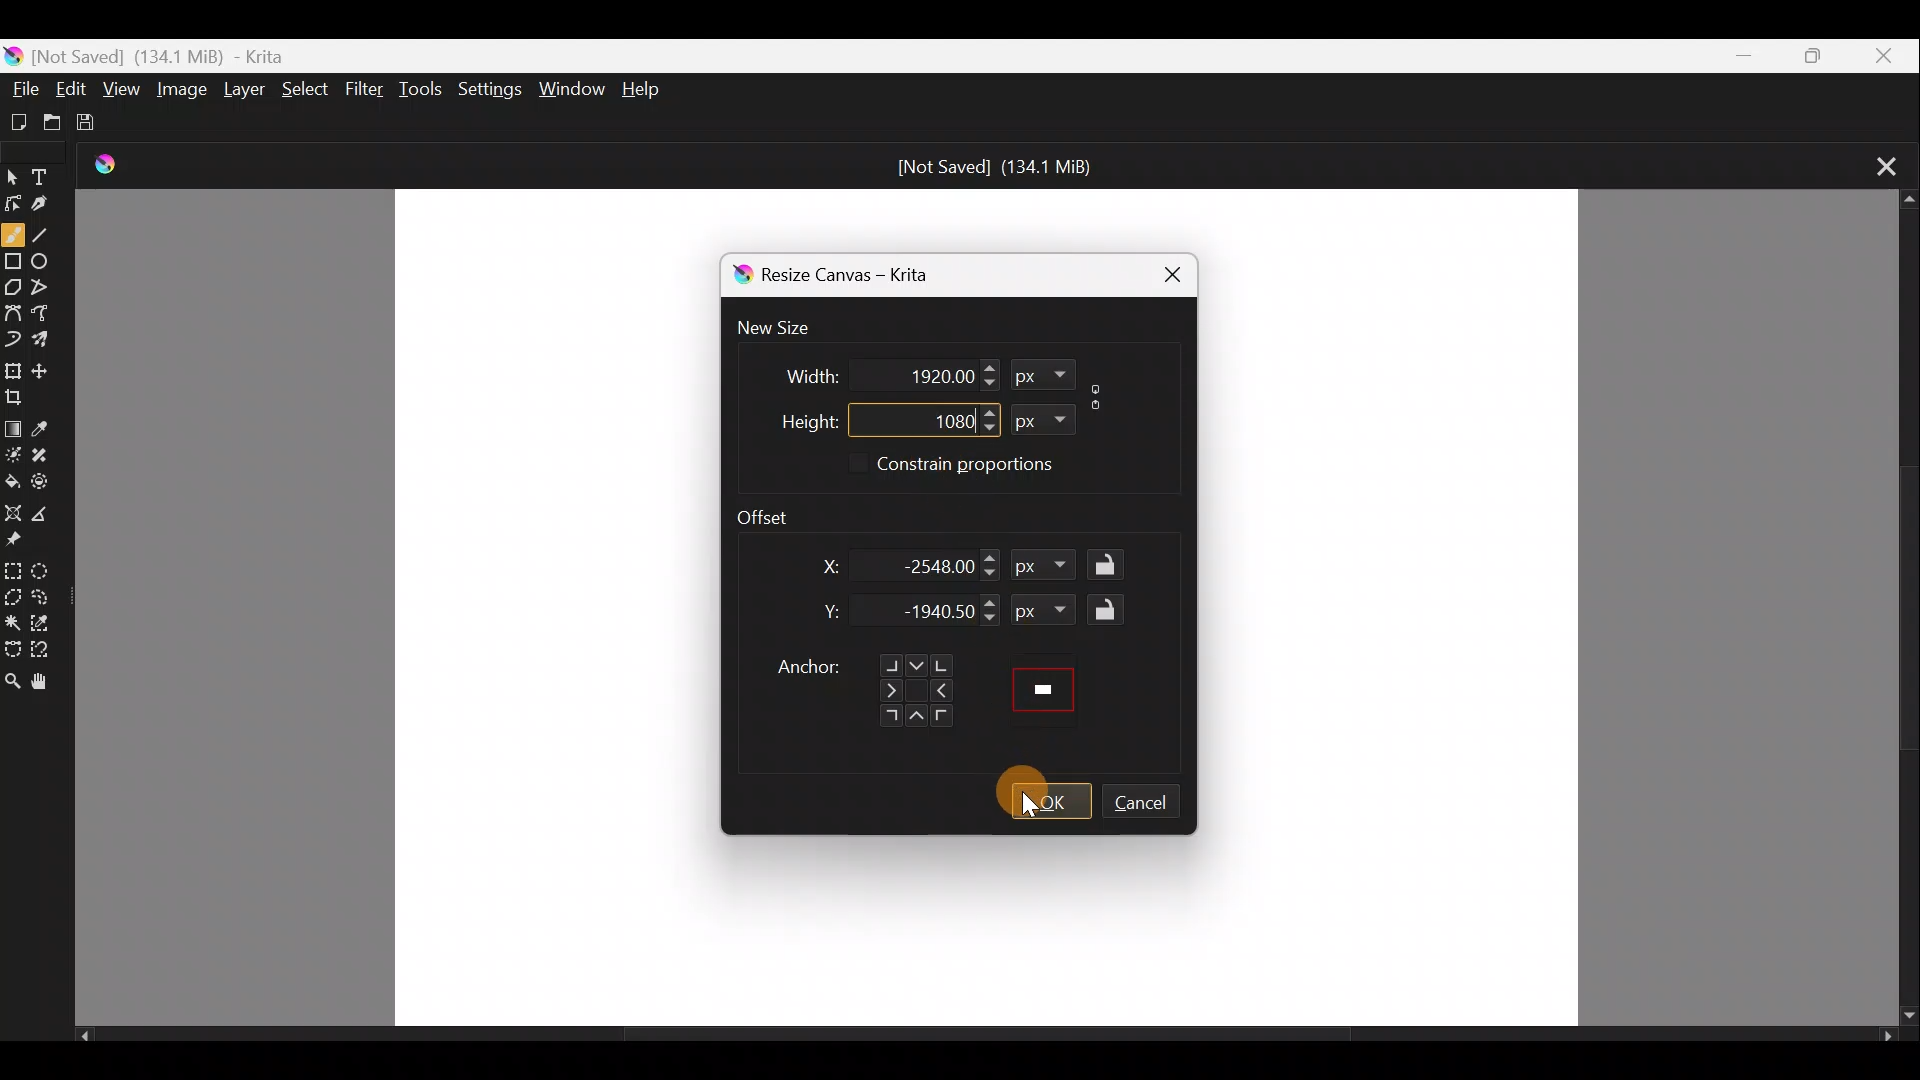 Image resolution: width=1920 pixels, height=1080 pixels. I want to click on Increase height, so click(986, 411).